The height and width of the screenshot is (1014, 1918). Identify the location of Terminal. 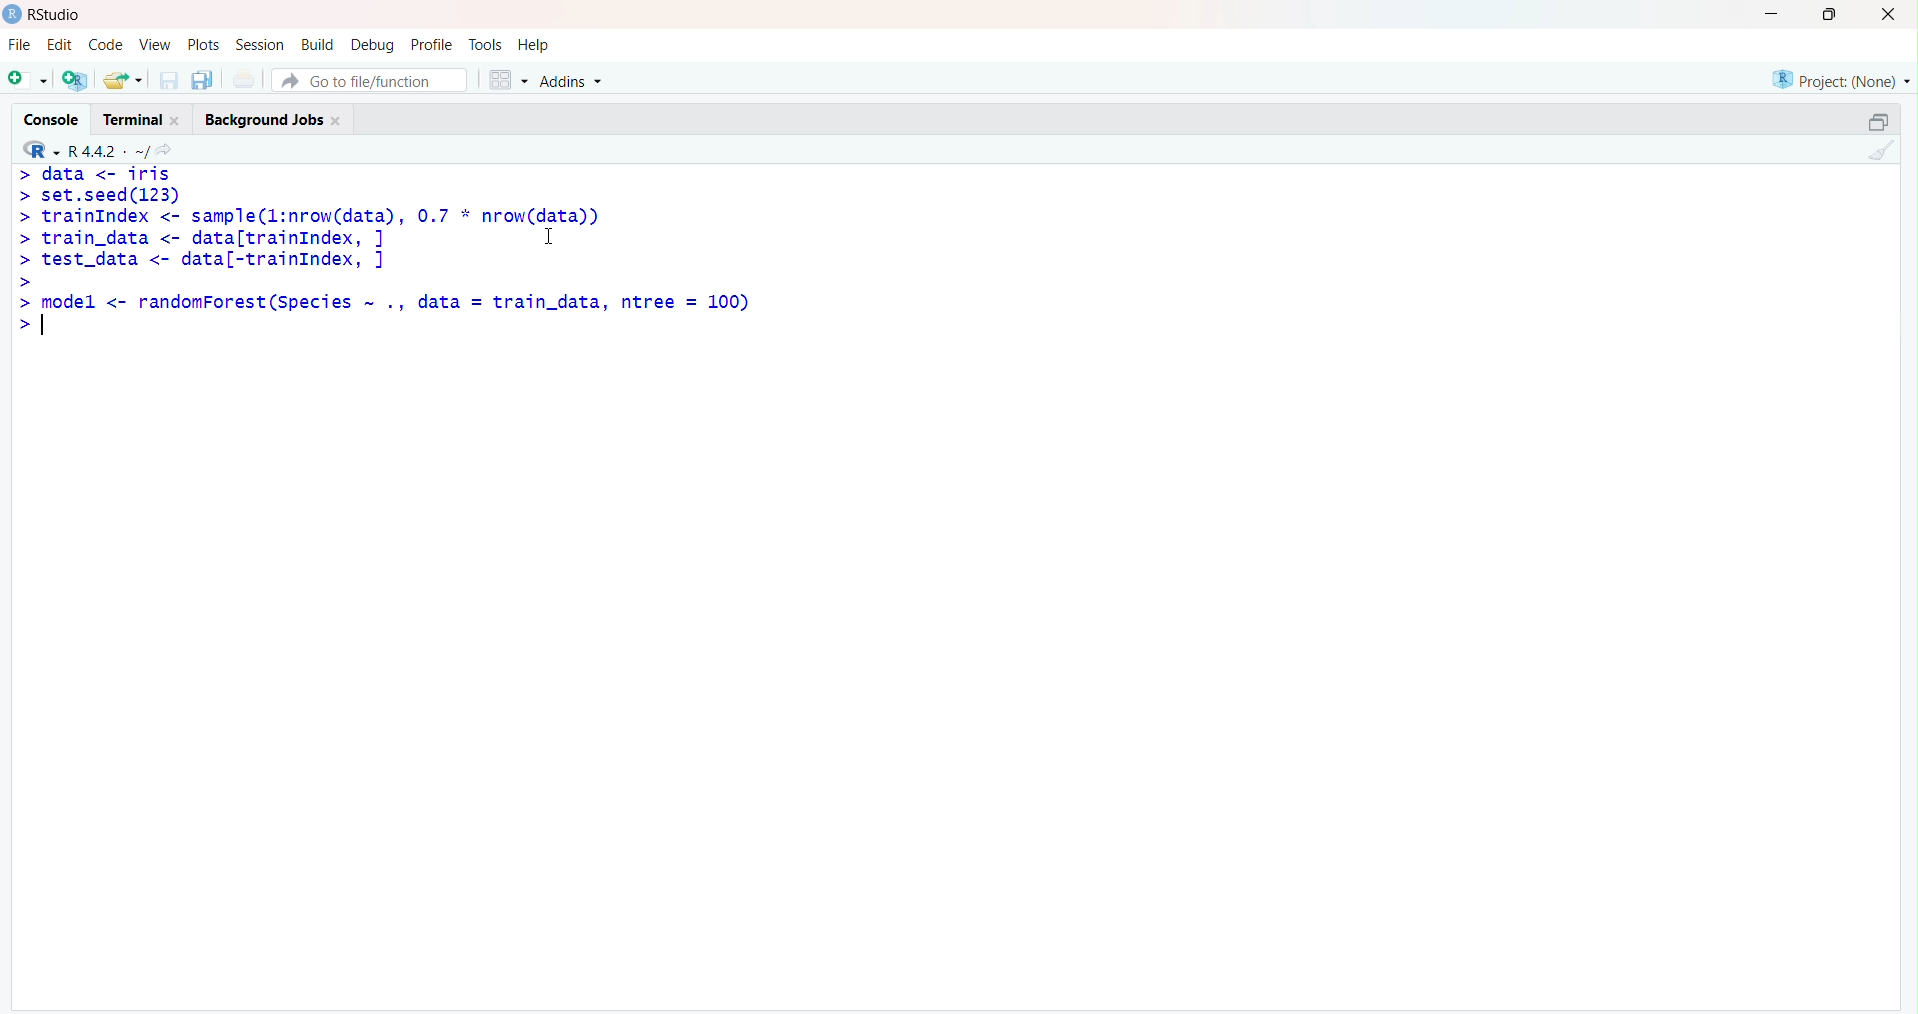
(140, 116).